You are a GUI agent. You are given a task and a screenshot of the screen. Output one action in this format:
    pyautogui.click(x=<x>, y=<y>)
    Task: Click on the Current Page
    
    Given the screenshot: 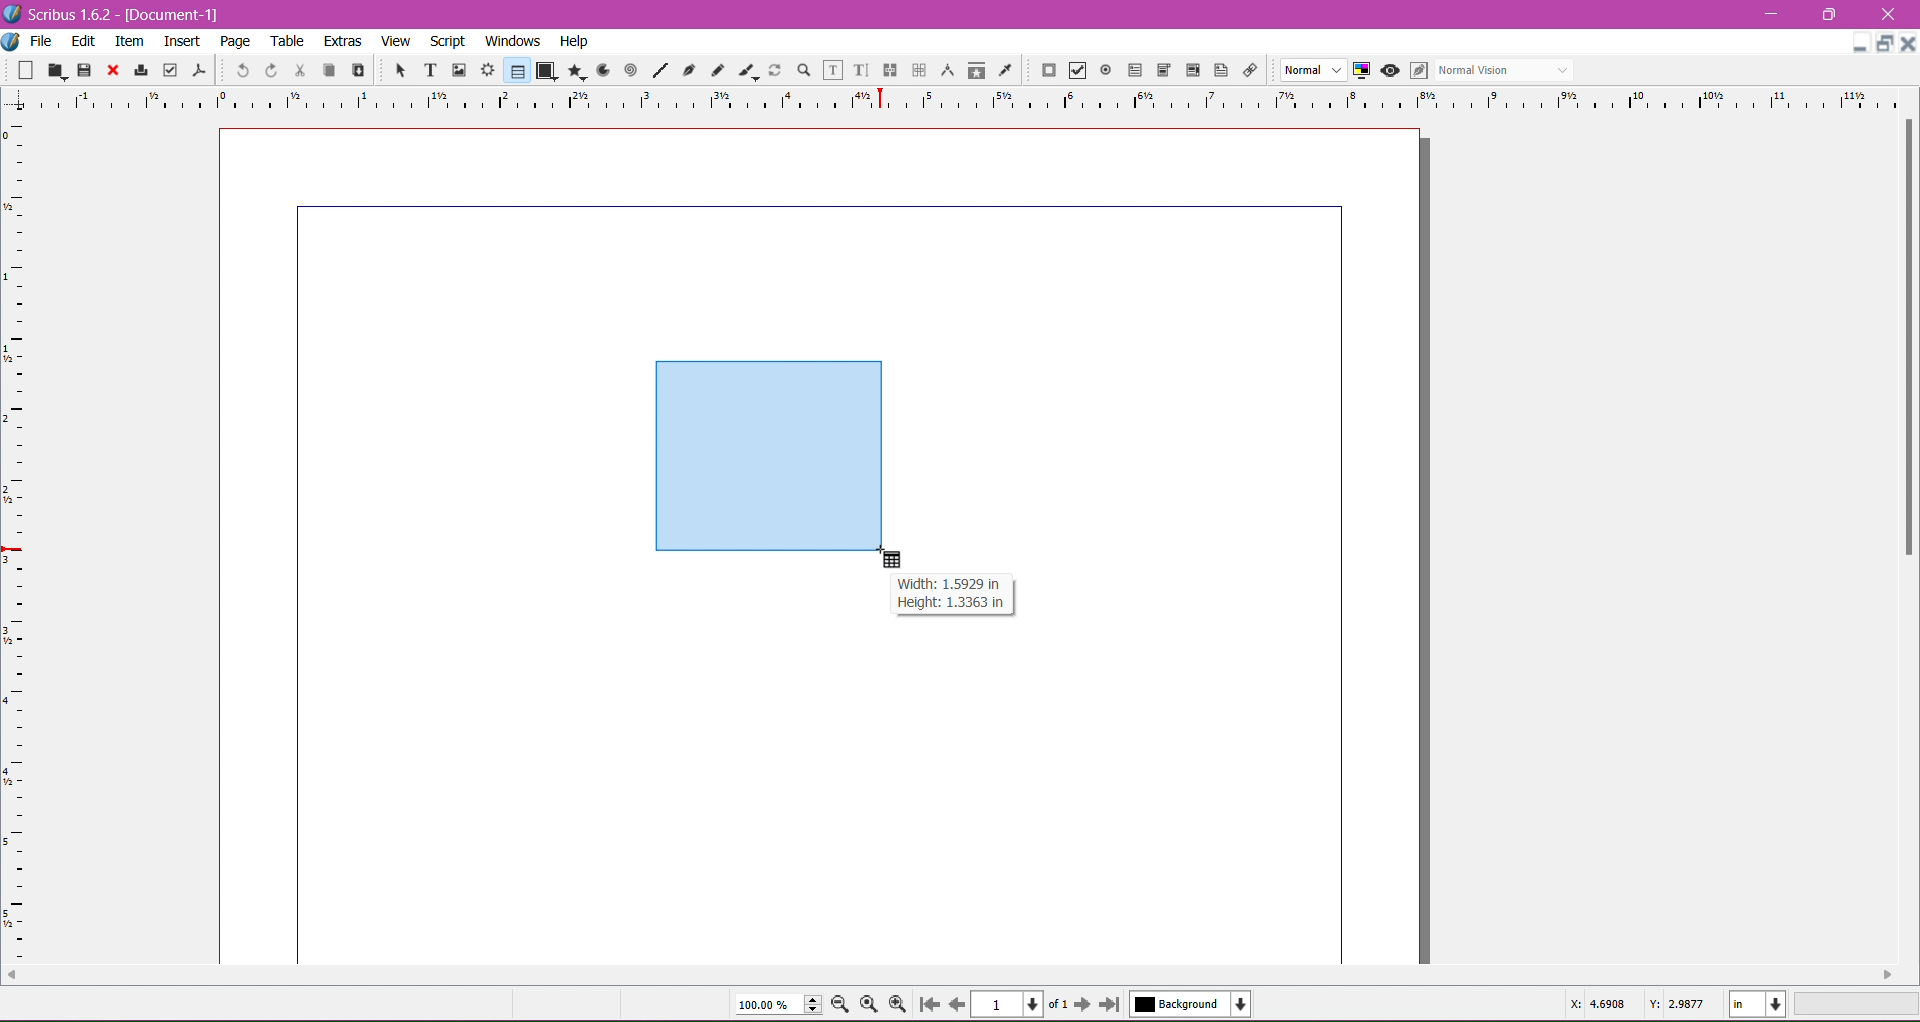 What is the action you would take?
    pyautogui.click(x=1010, y=1002)
    